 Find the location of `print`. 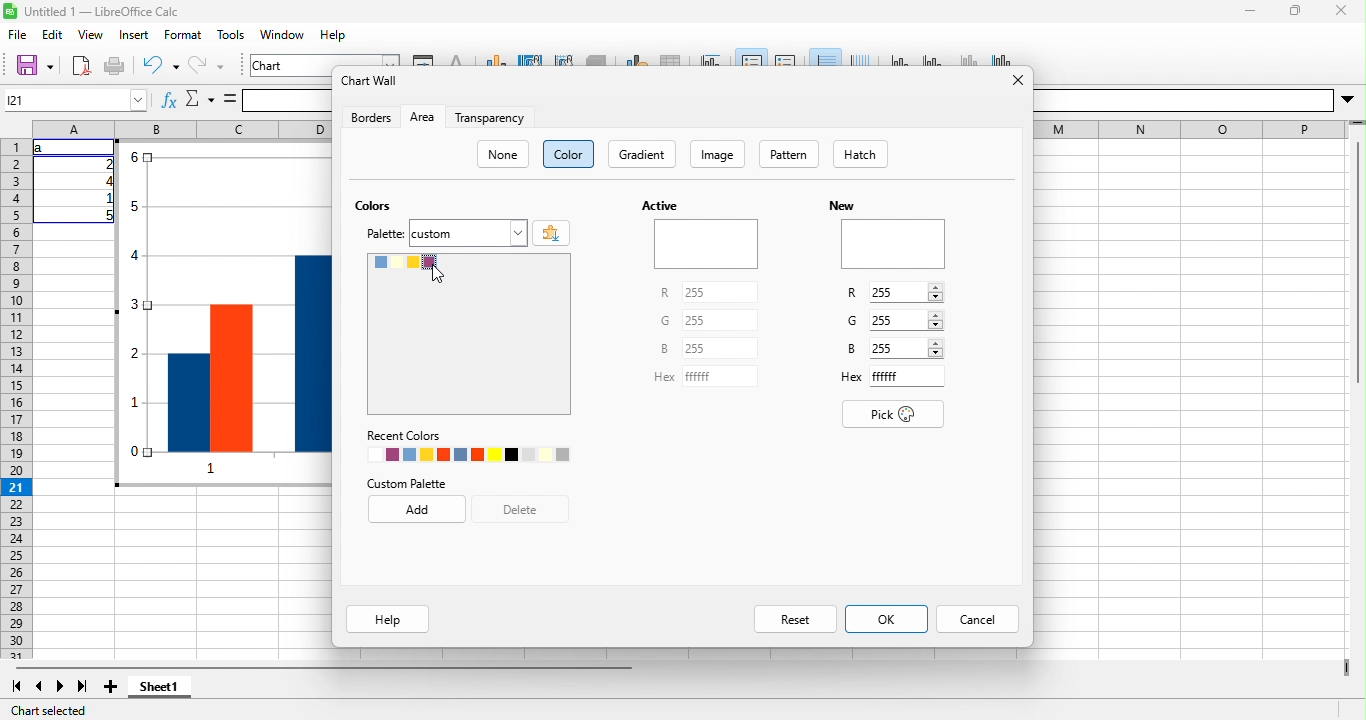

print is located at coordinates (114, 66).